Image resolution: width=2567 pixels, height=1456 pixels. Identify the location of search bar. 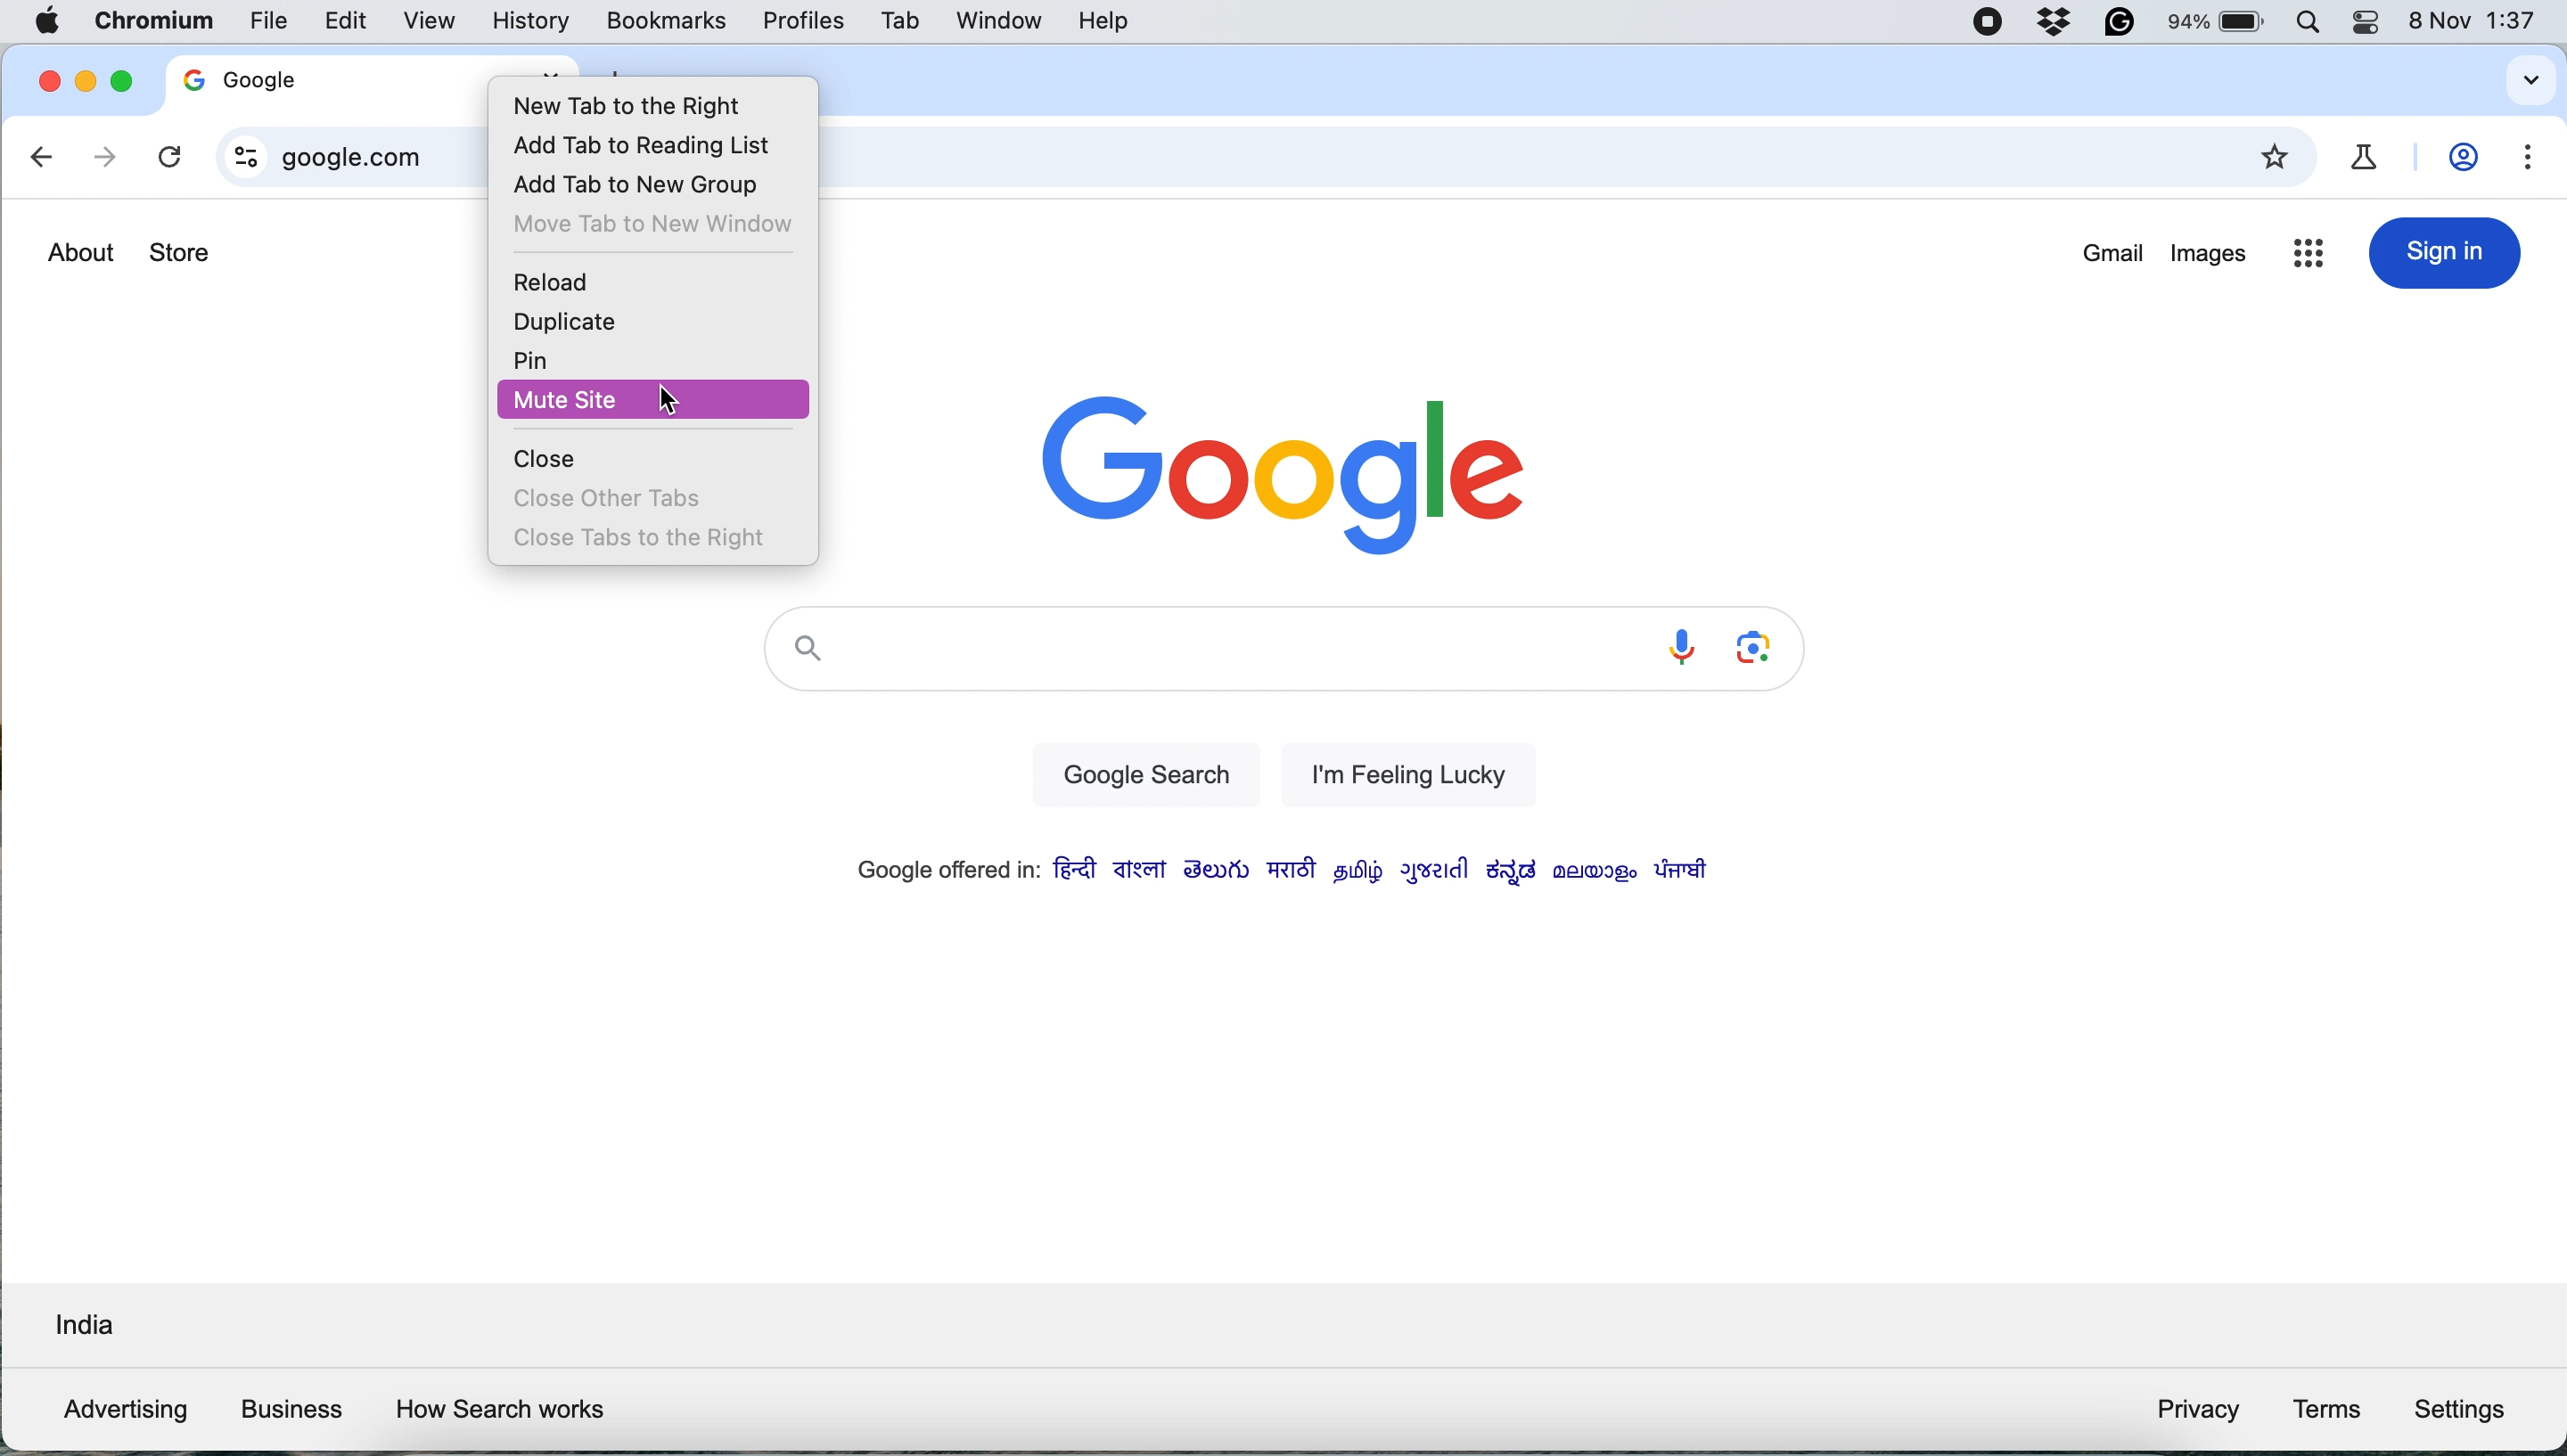
(1198, 654).